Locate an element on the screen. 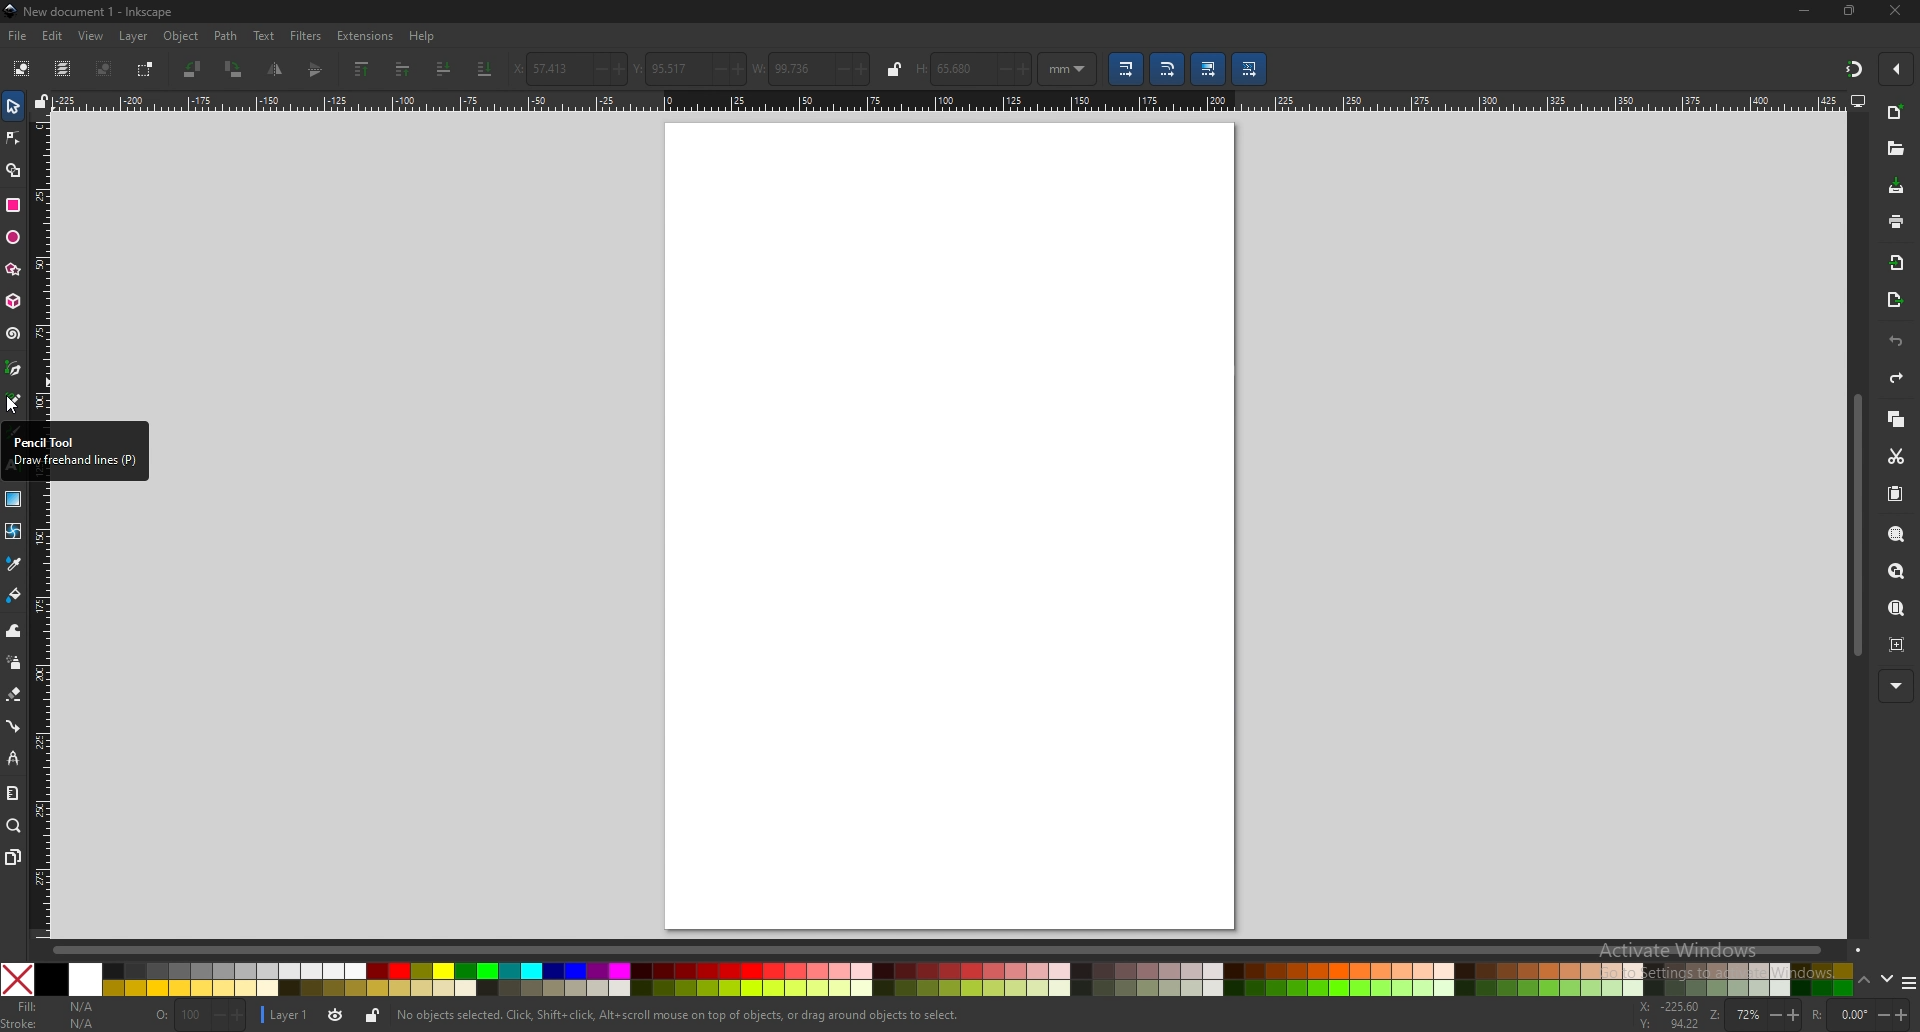 Image resolution: width=1920 pixels, height=1032 pixels. gradient is located at coordinates (13, 498).